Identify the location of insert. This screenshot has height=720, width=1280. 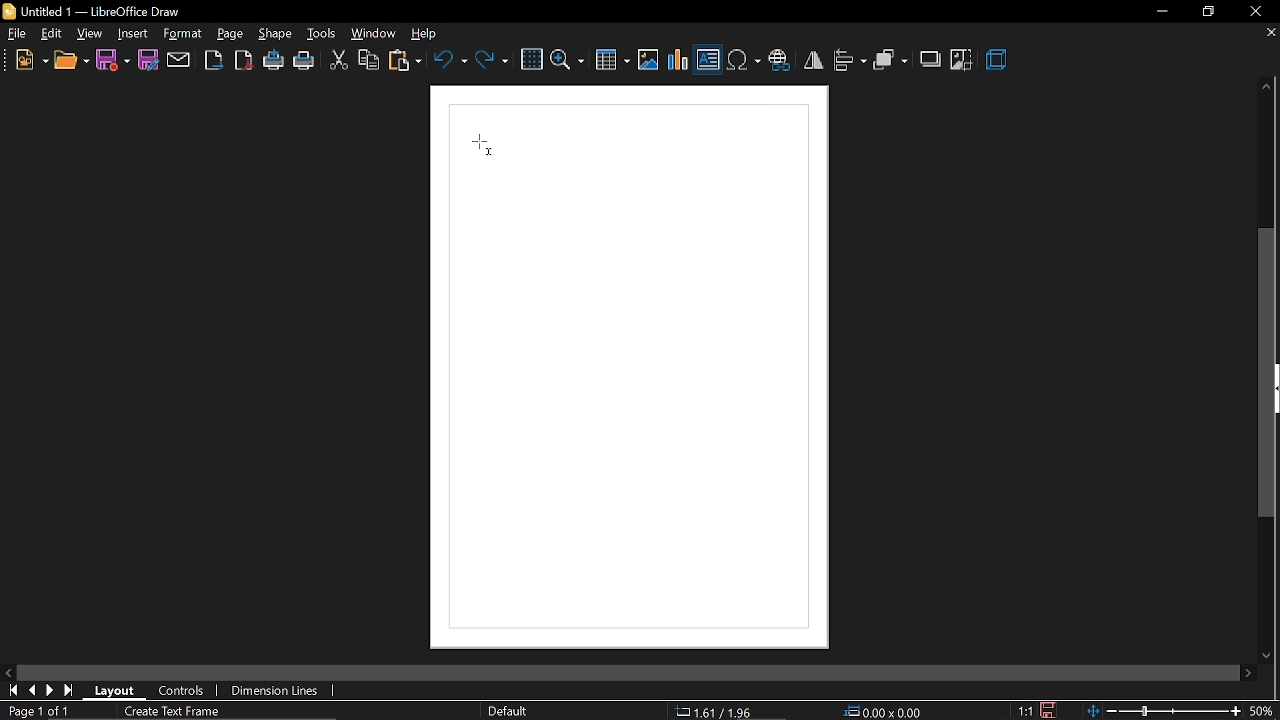
(133, 35).